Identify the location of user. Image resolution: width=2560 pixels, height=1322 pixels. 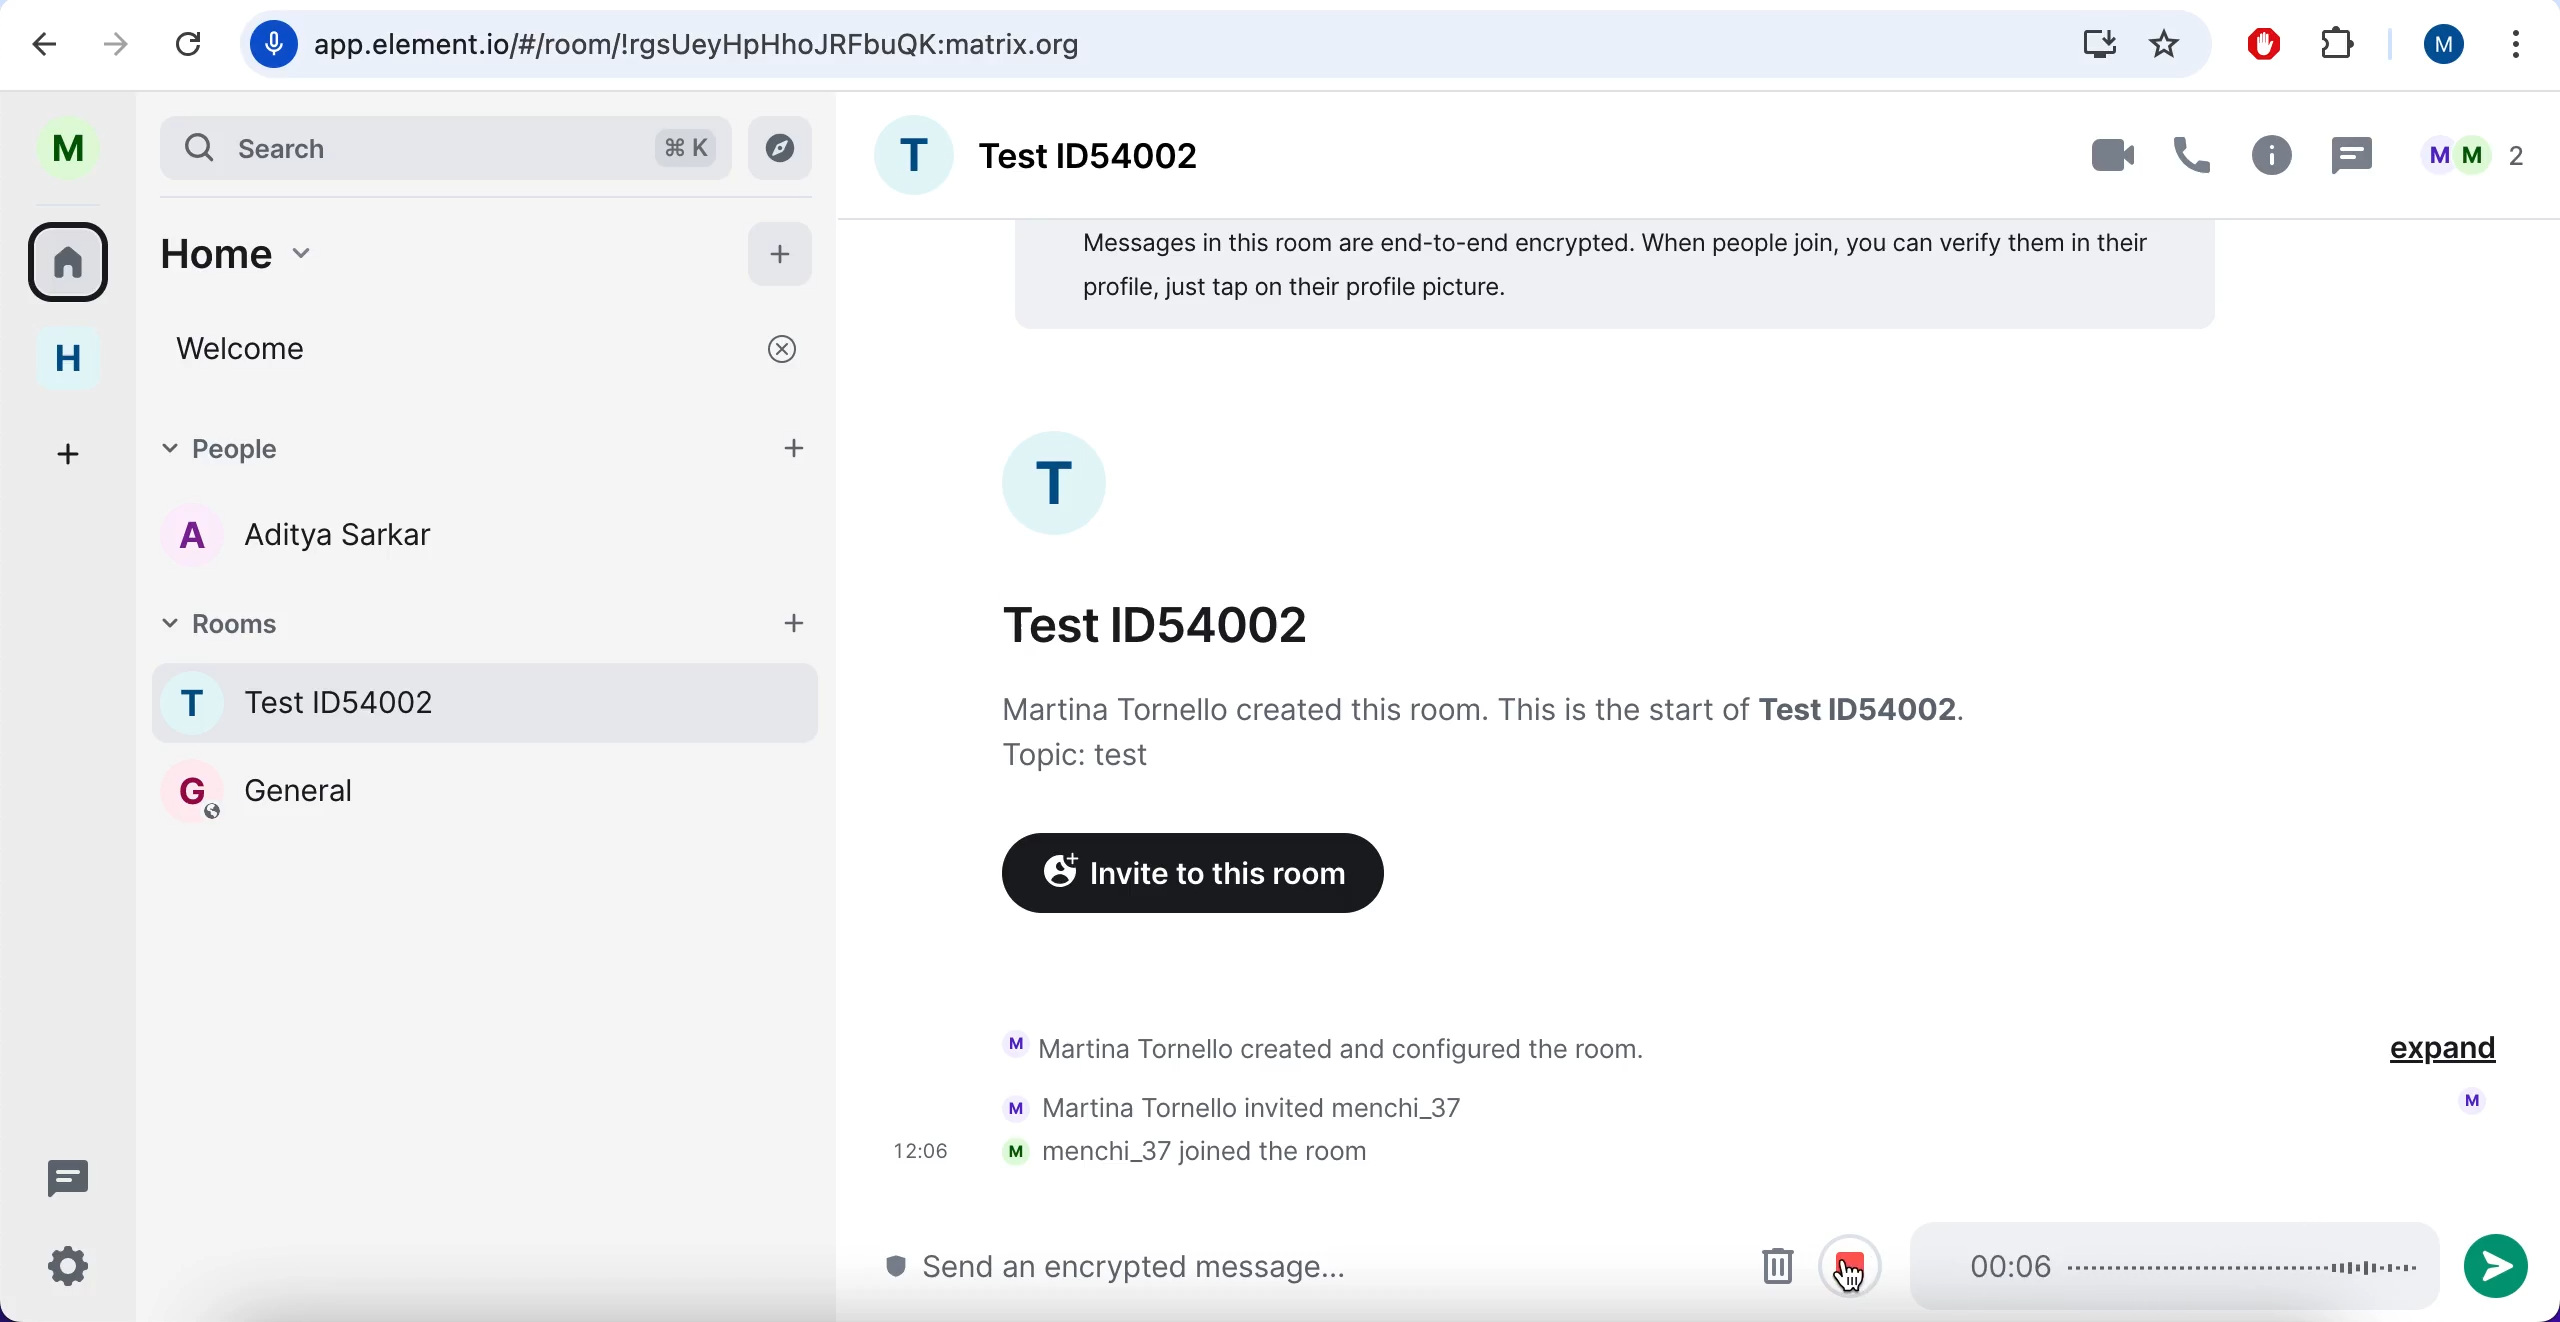
(67, 149).